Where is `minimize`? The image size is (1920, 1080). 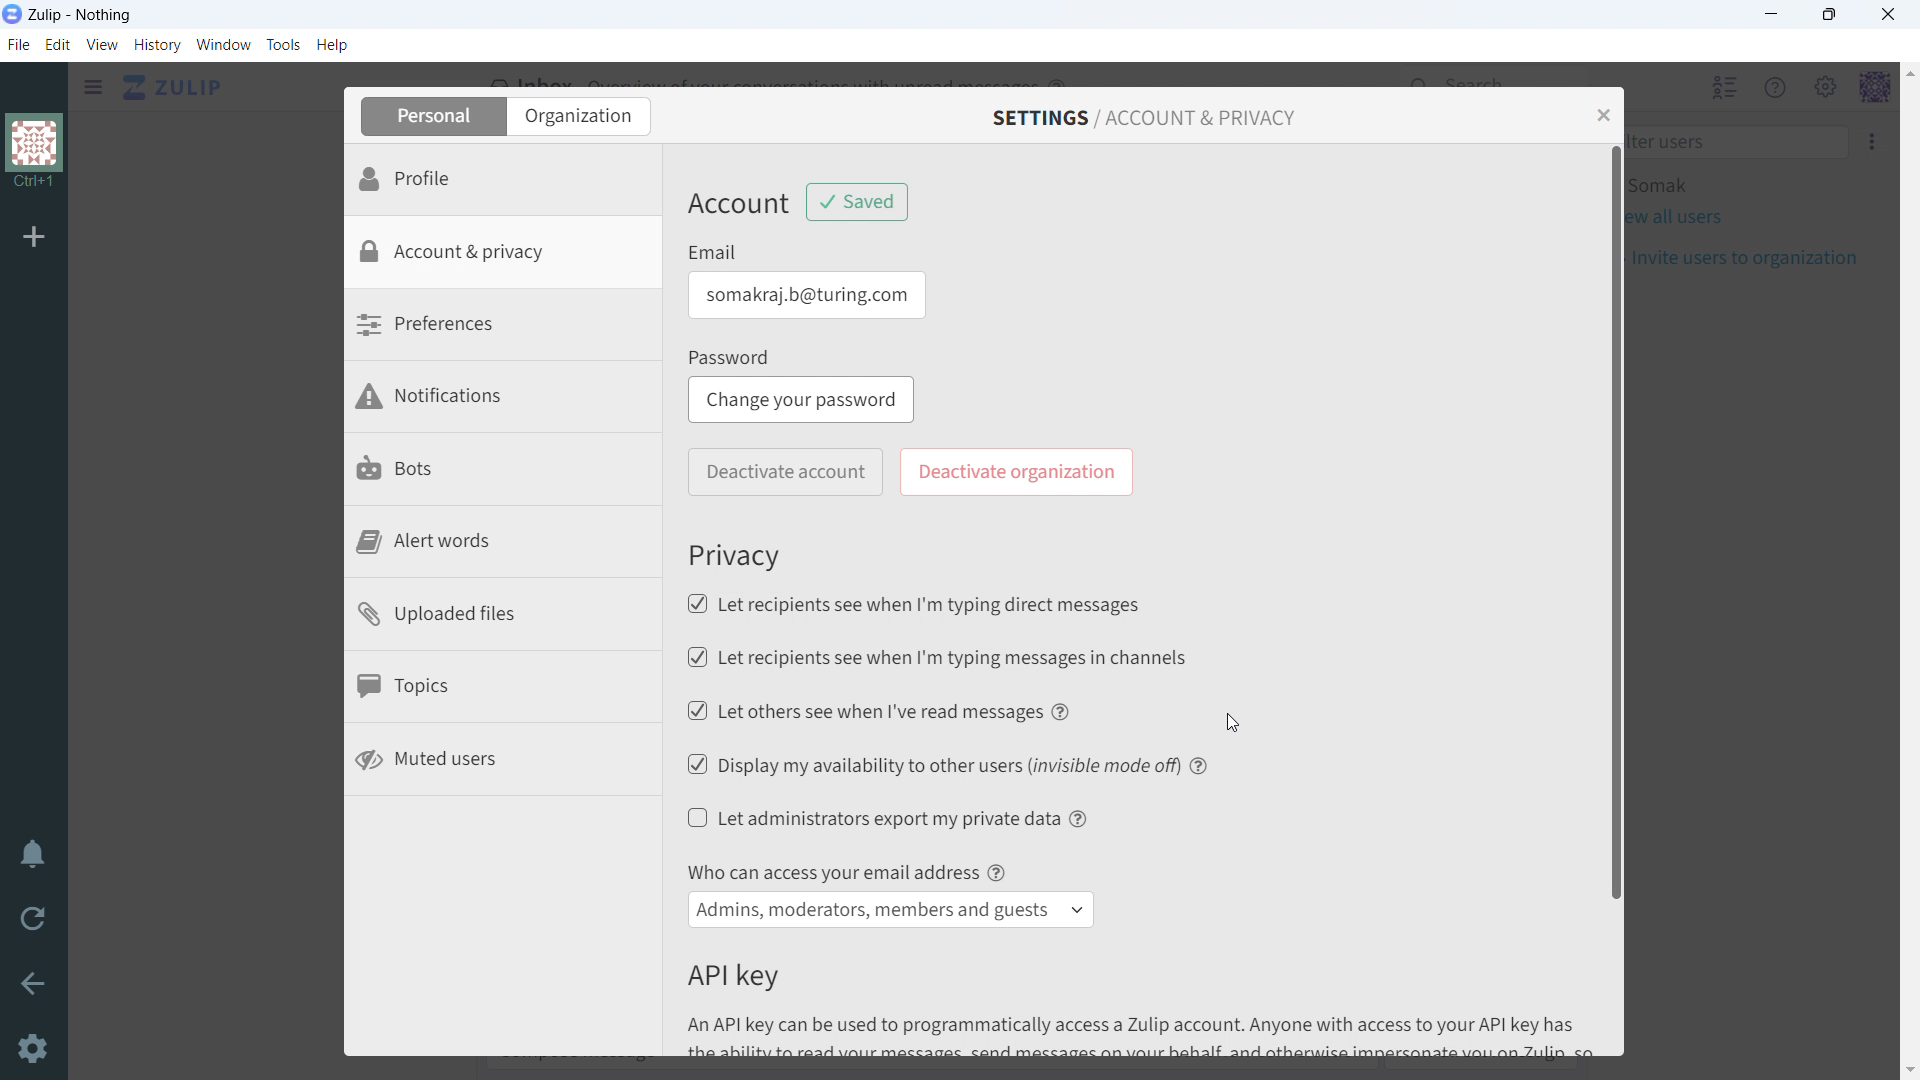 minimize is located at coordinates (1773, 15).